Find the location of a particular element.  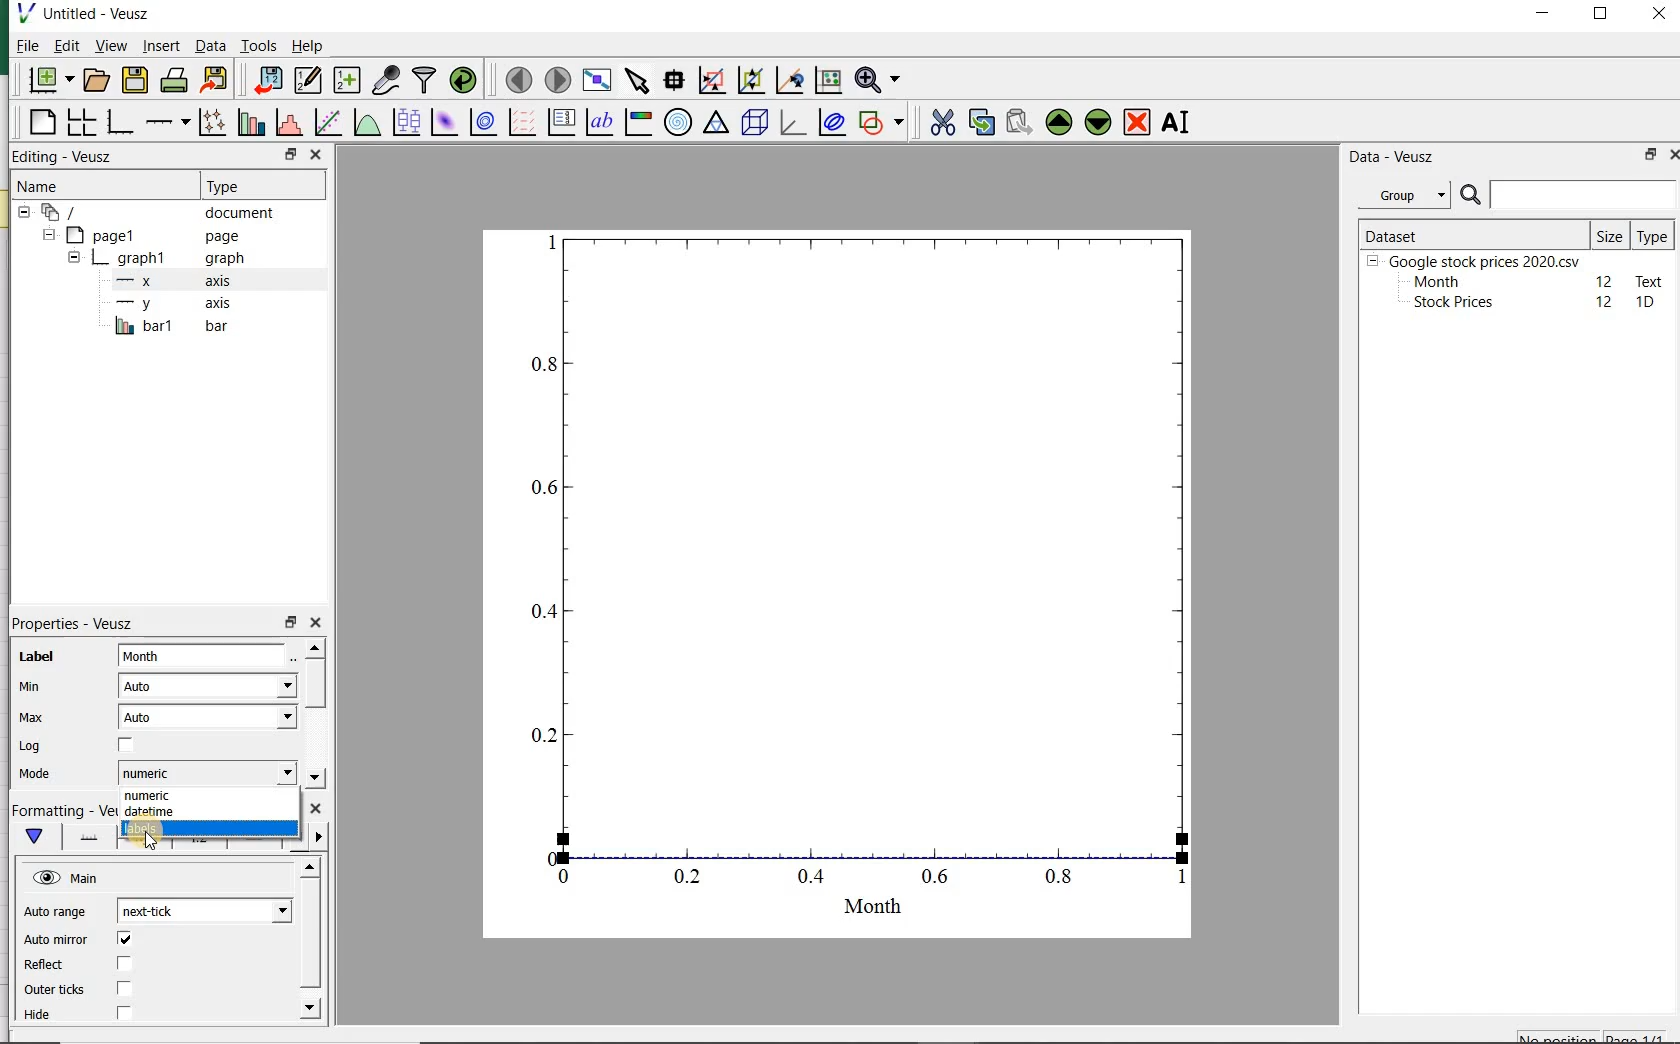

plot points with lines and errorbars is located at coordinates (208, 124).